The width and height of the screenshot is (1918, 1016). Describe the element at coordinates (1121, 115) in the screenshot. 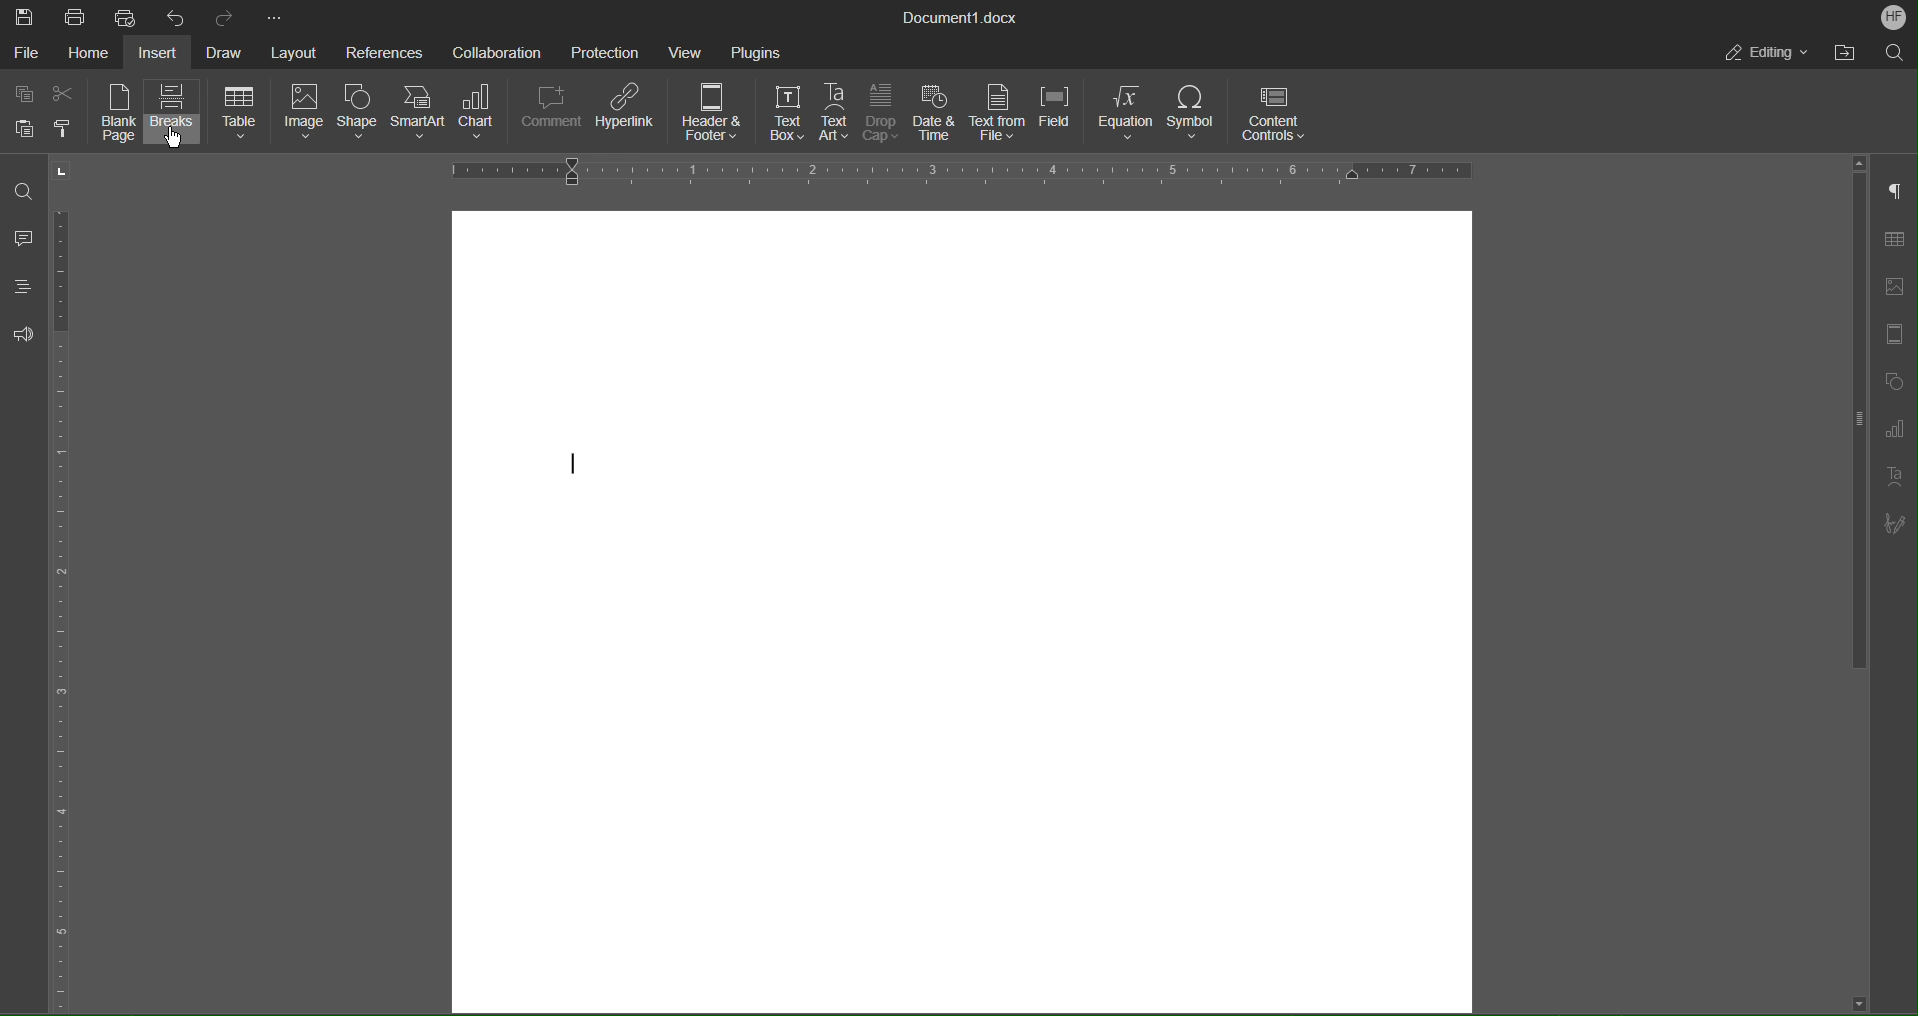

I see `Equation` at that location.